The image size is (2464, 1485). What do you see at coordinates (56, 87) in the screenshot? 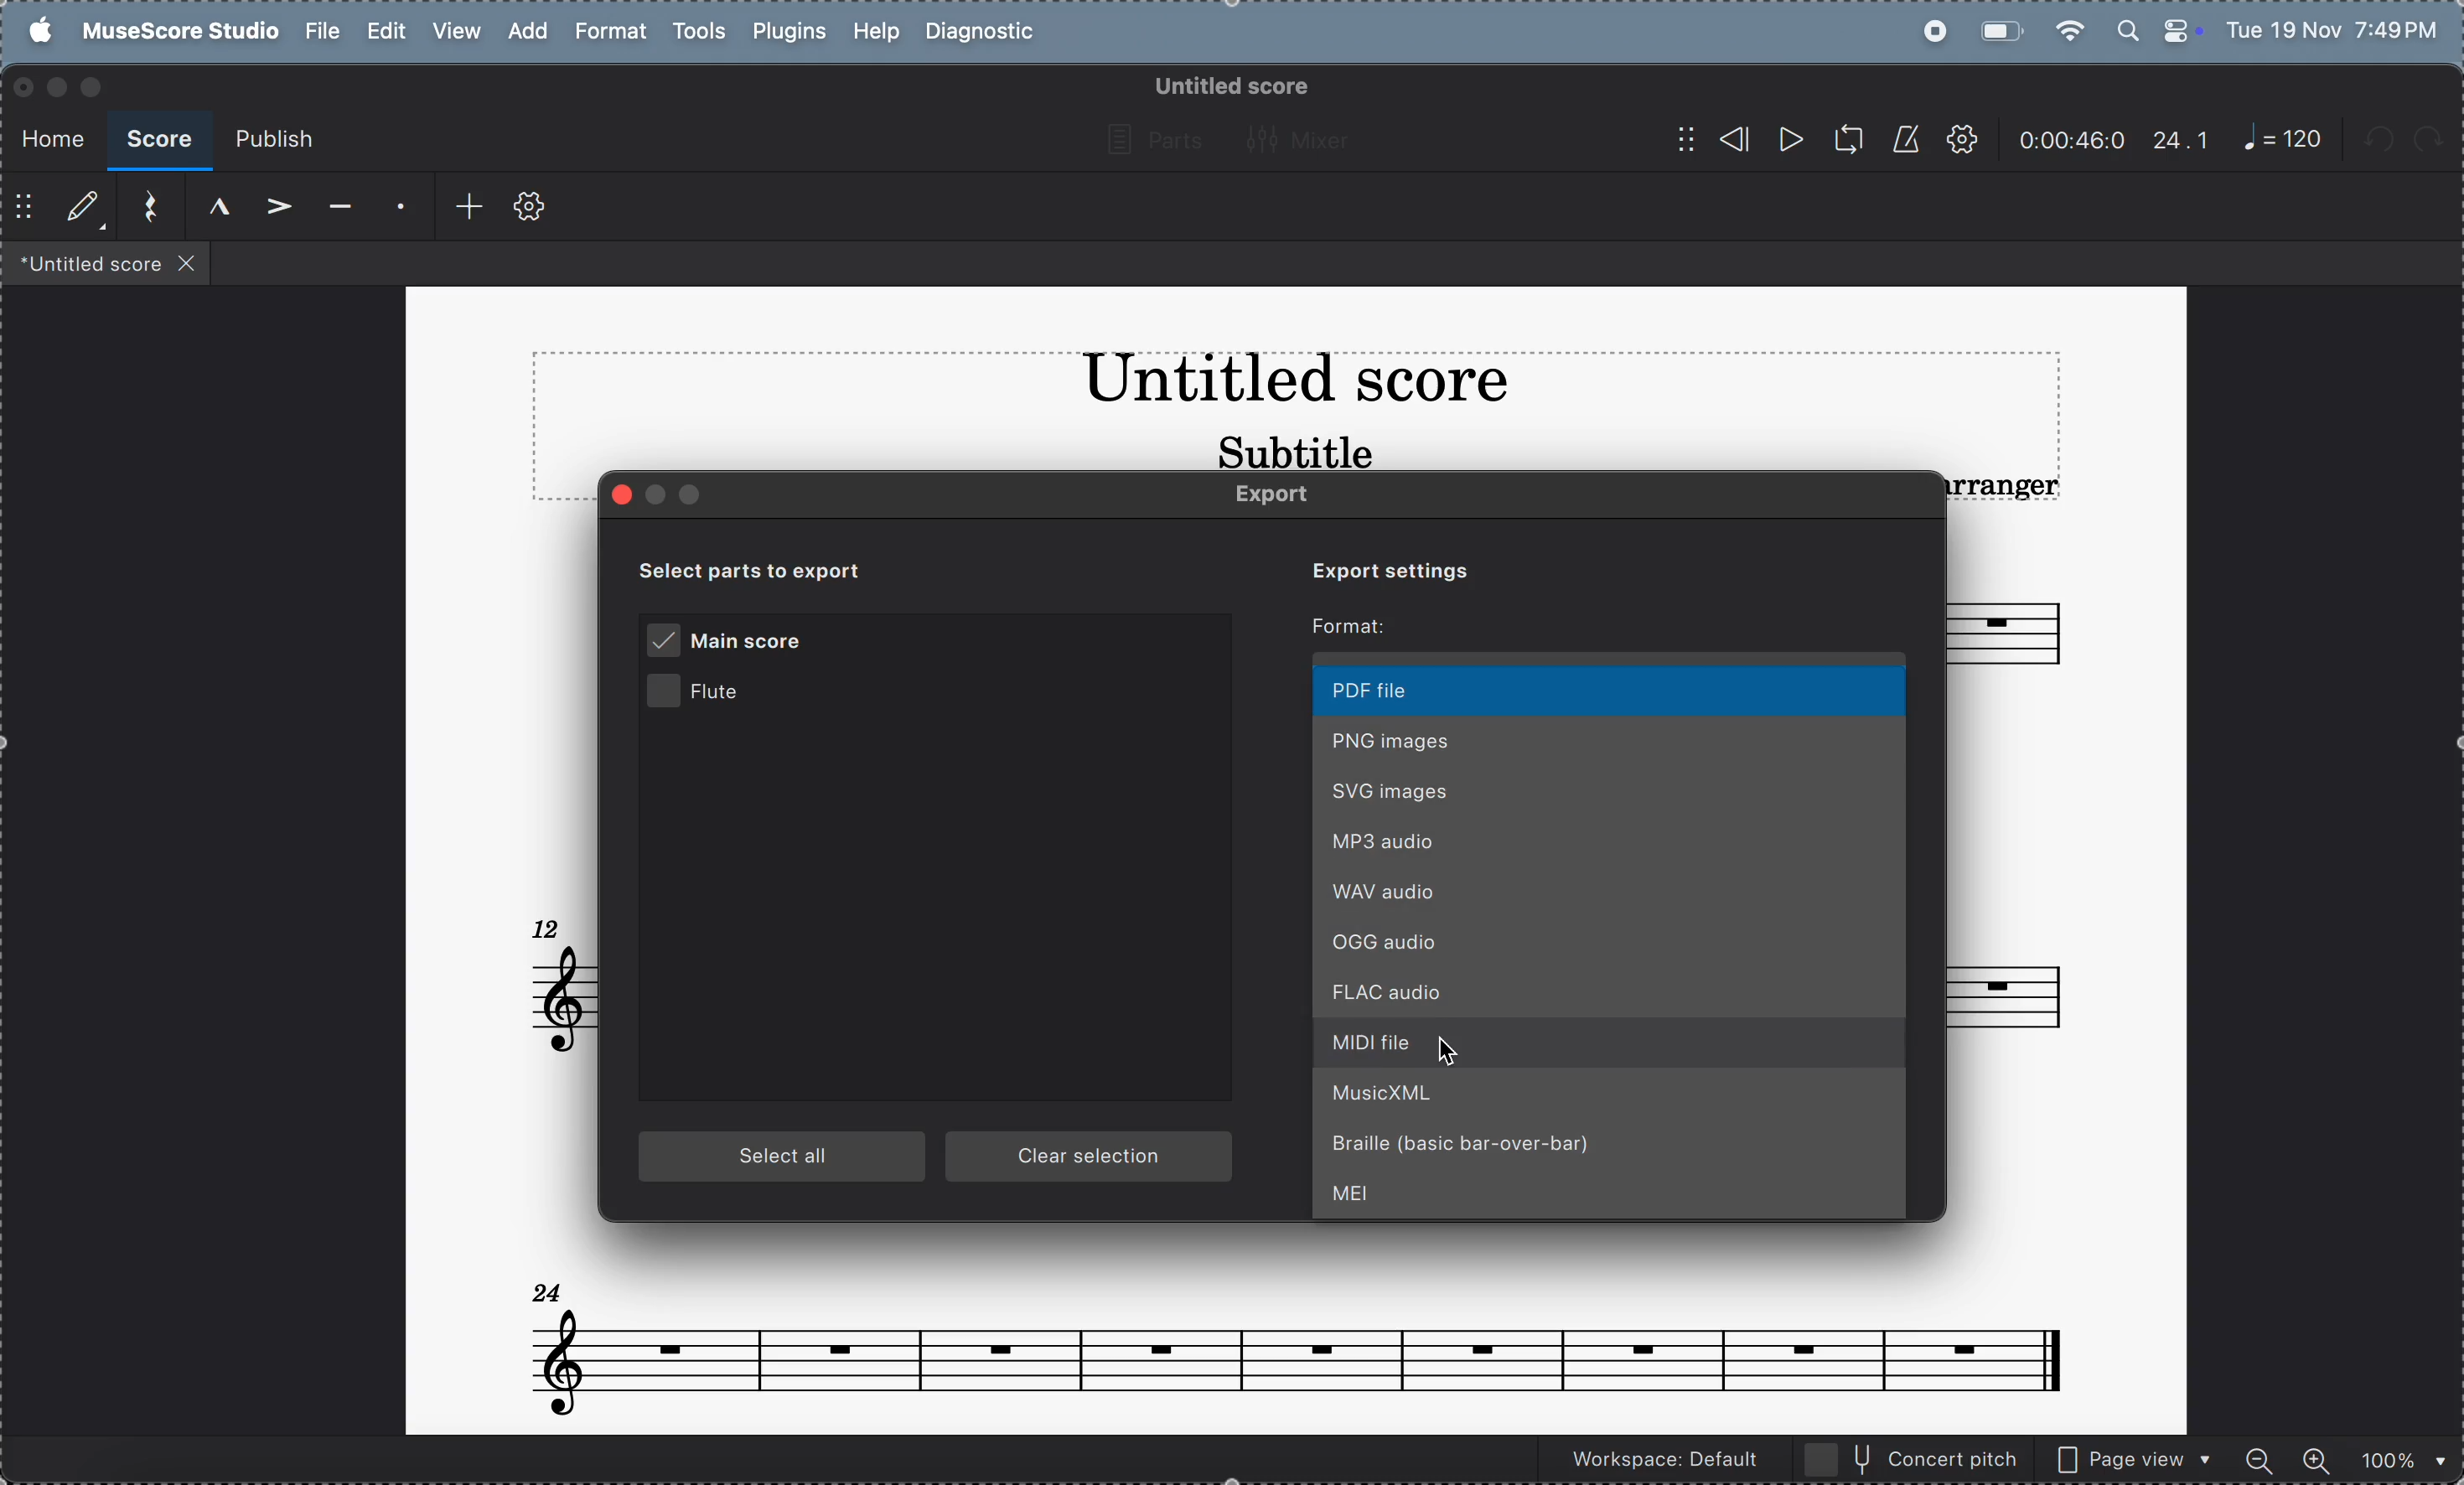
I see `minimize` at bounding box center [56, 87].